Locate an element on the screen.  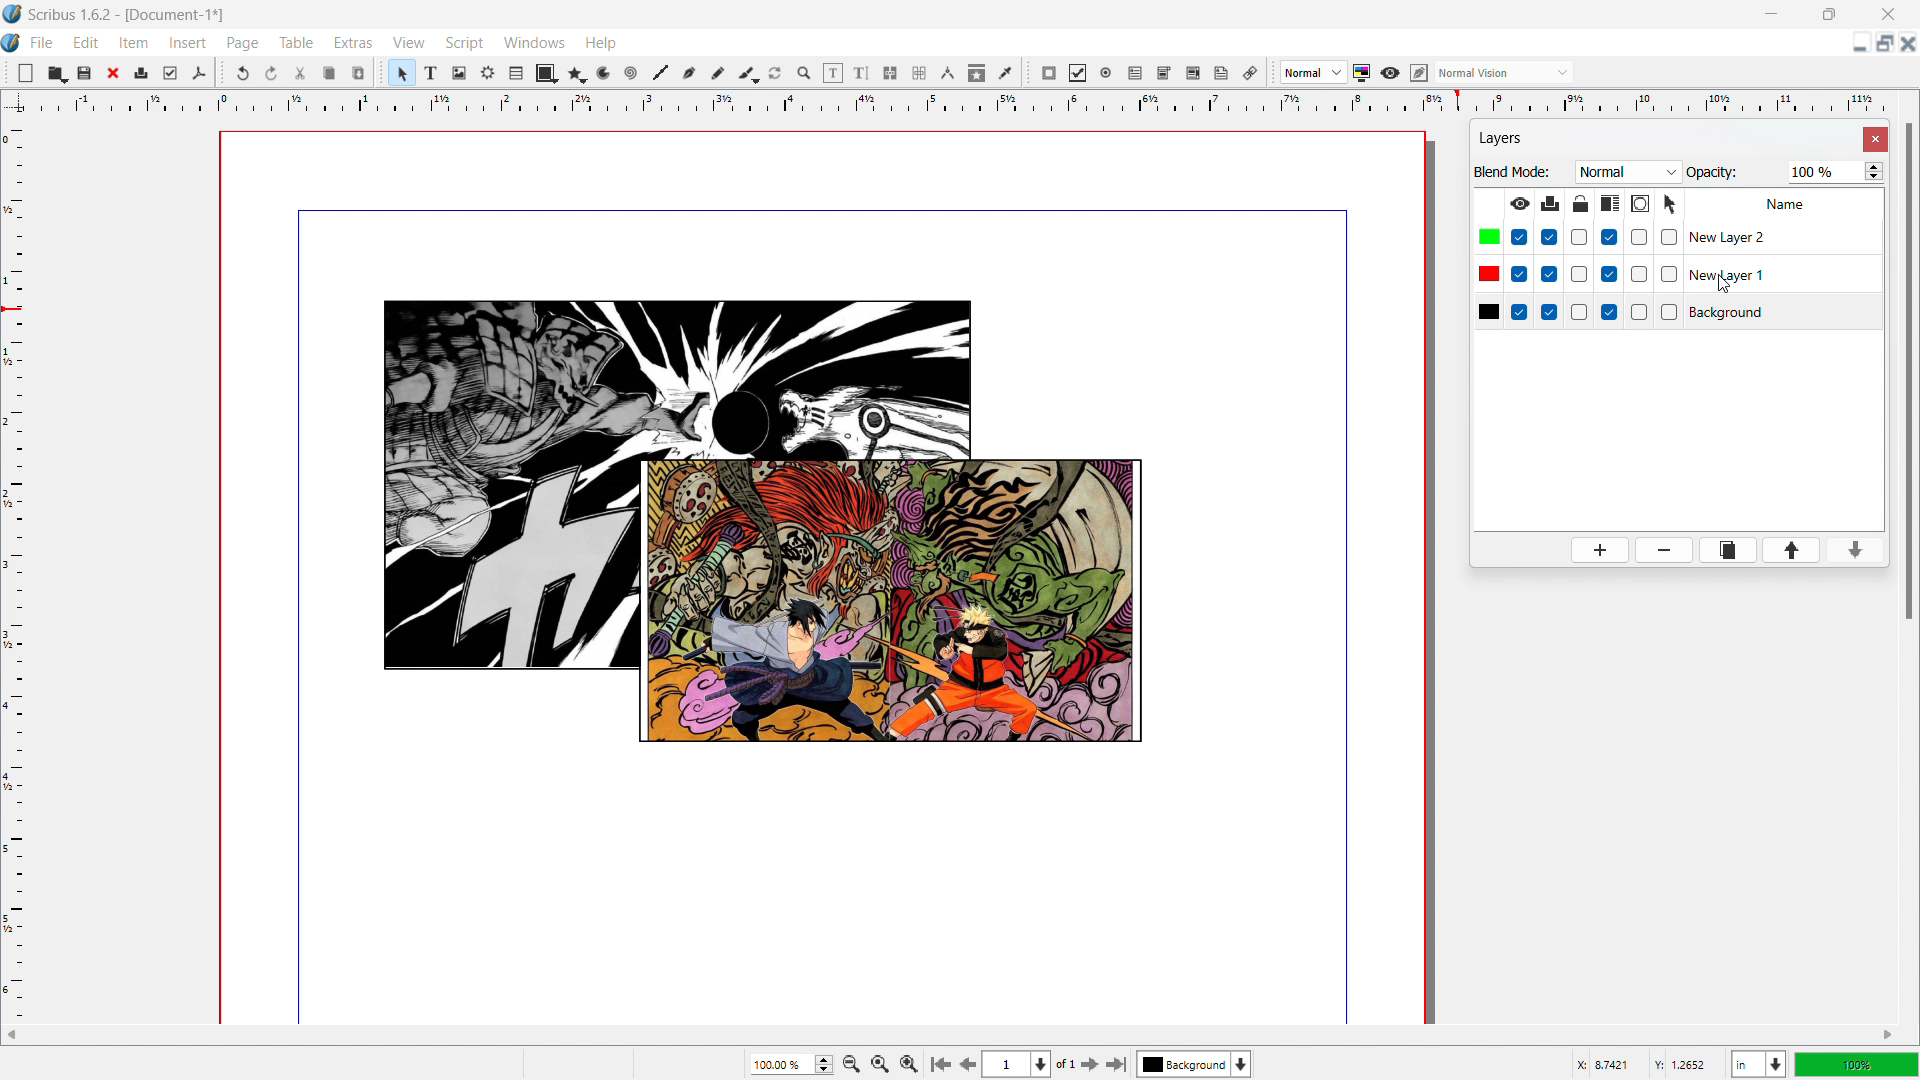
close is located at coordinates (115, 73).